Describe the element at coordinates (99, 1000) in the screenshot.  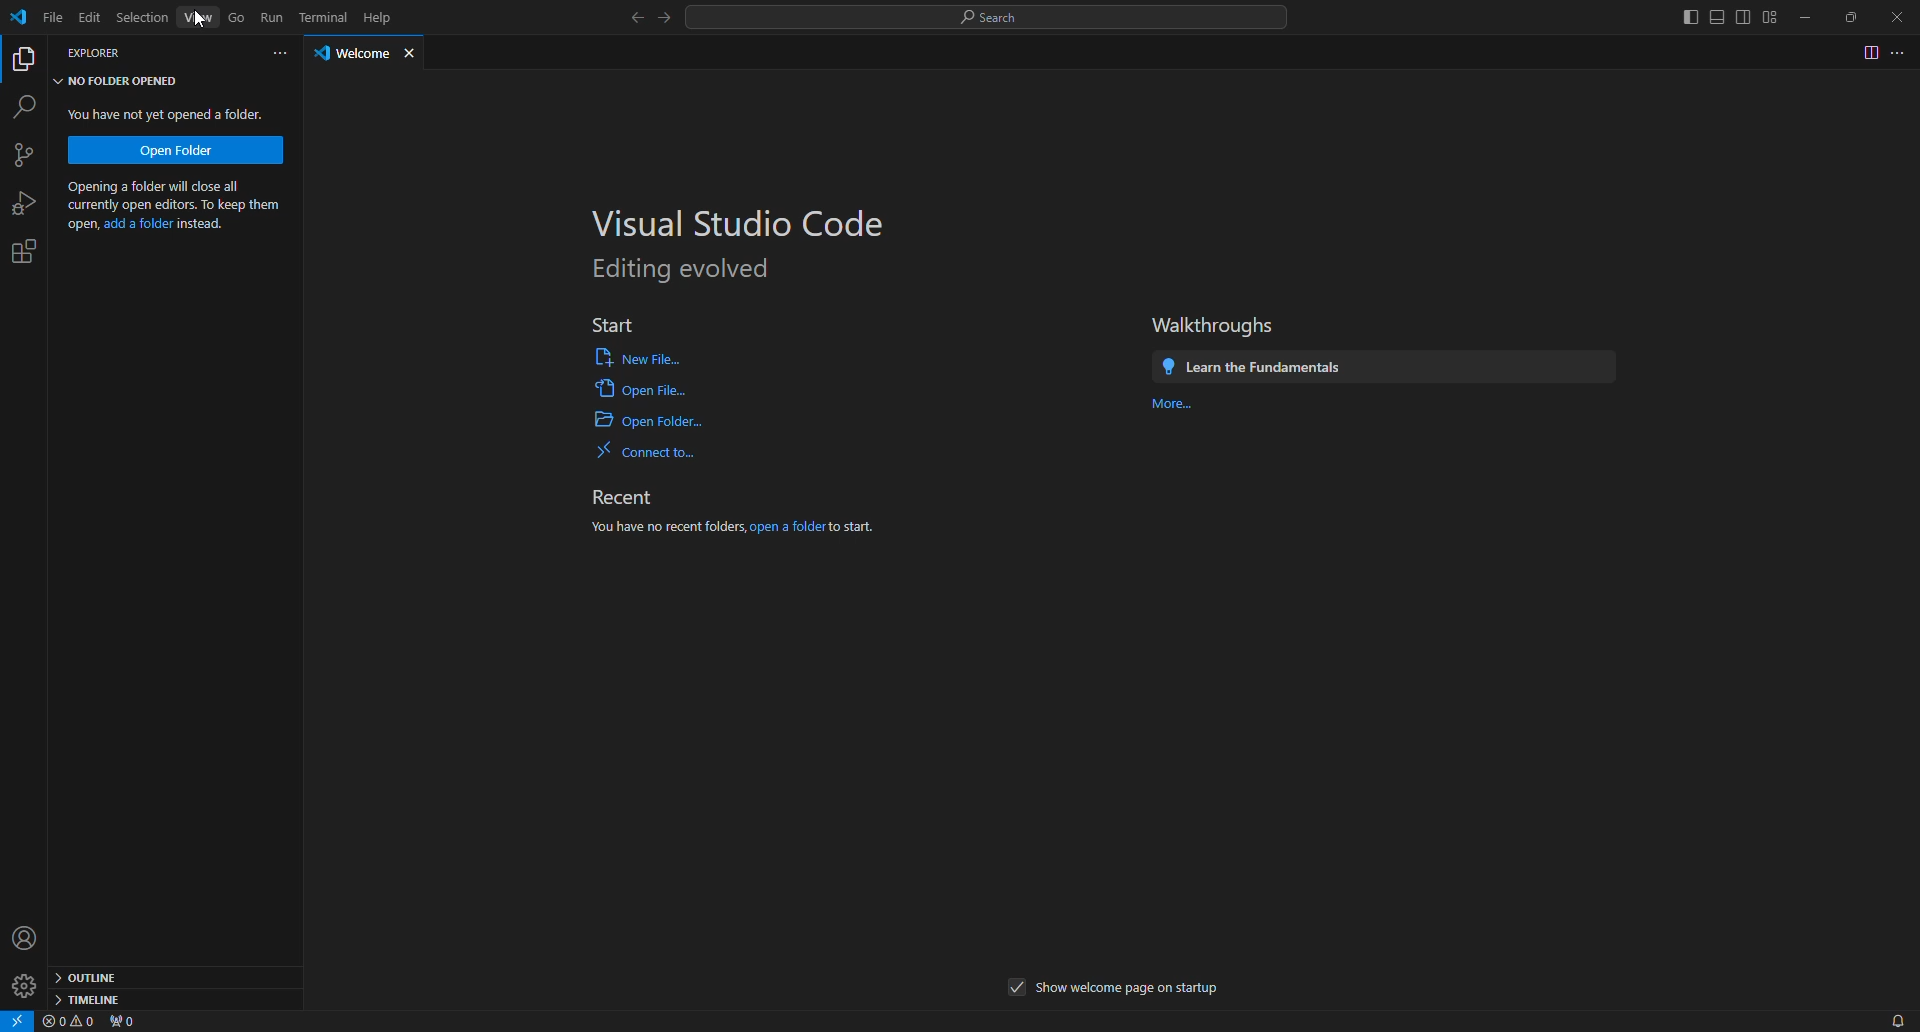
I see `timeline` at that location.